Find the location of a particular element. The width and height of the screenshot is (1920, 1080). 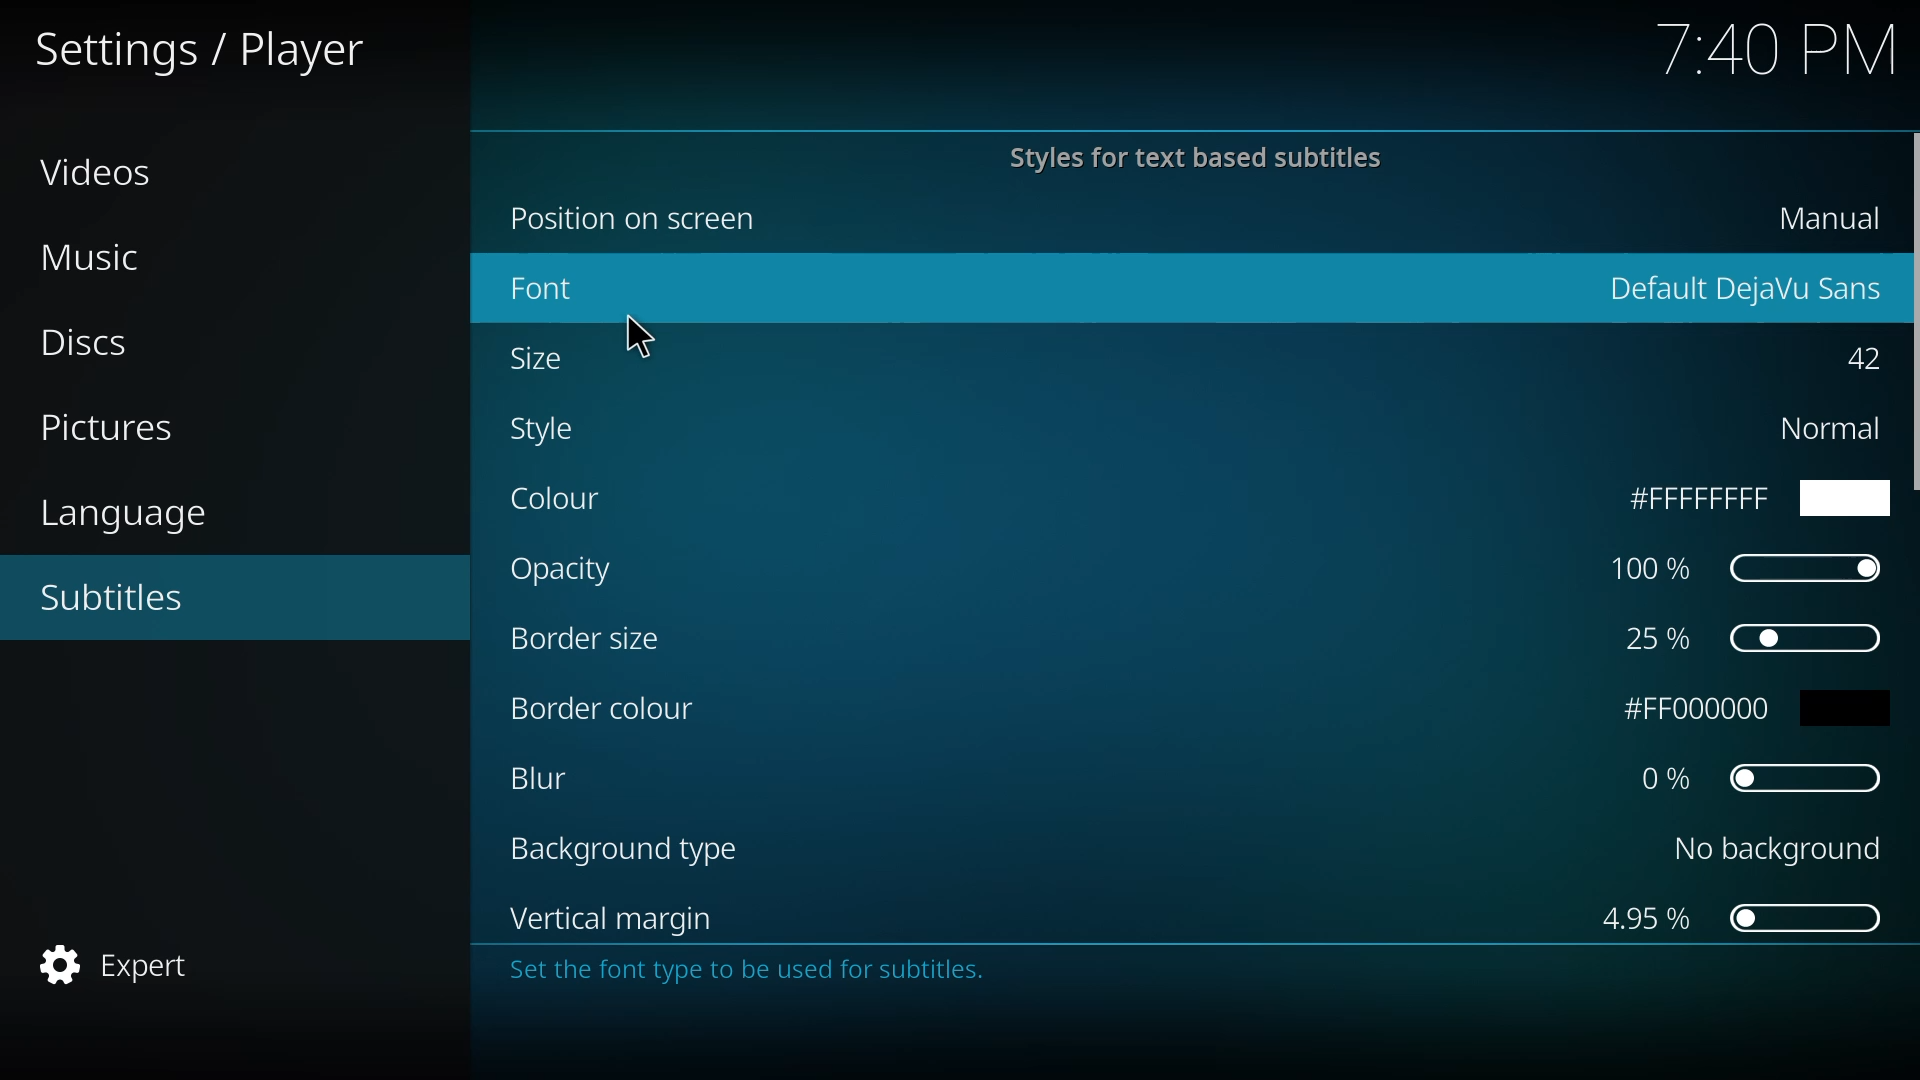

opacity is located at coordinates (564, 569).